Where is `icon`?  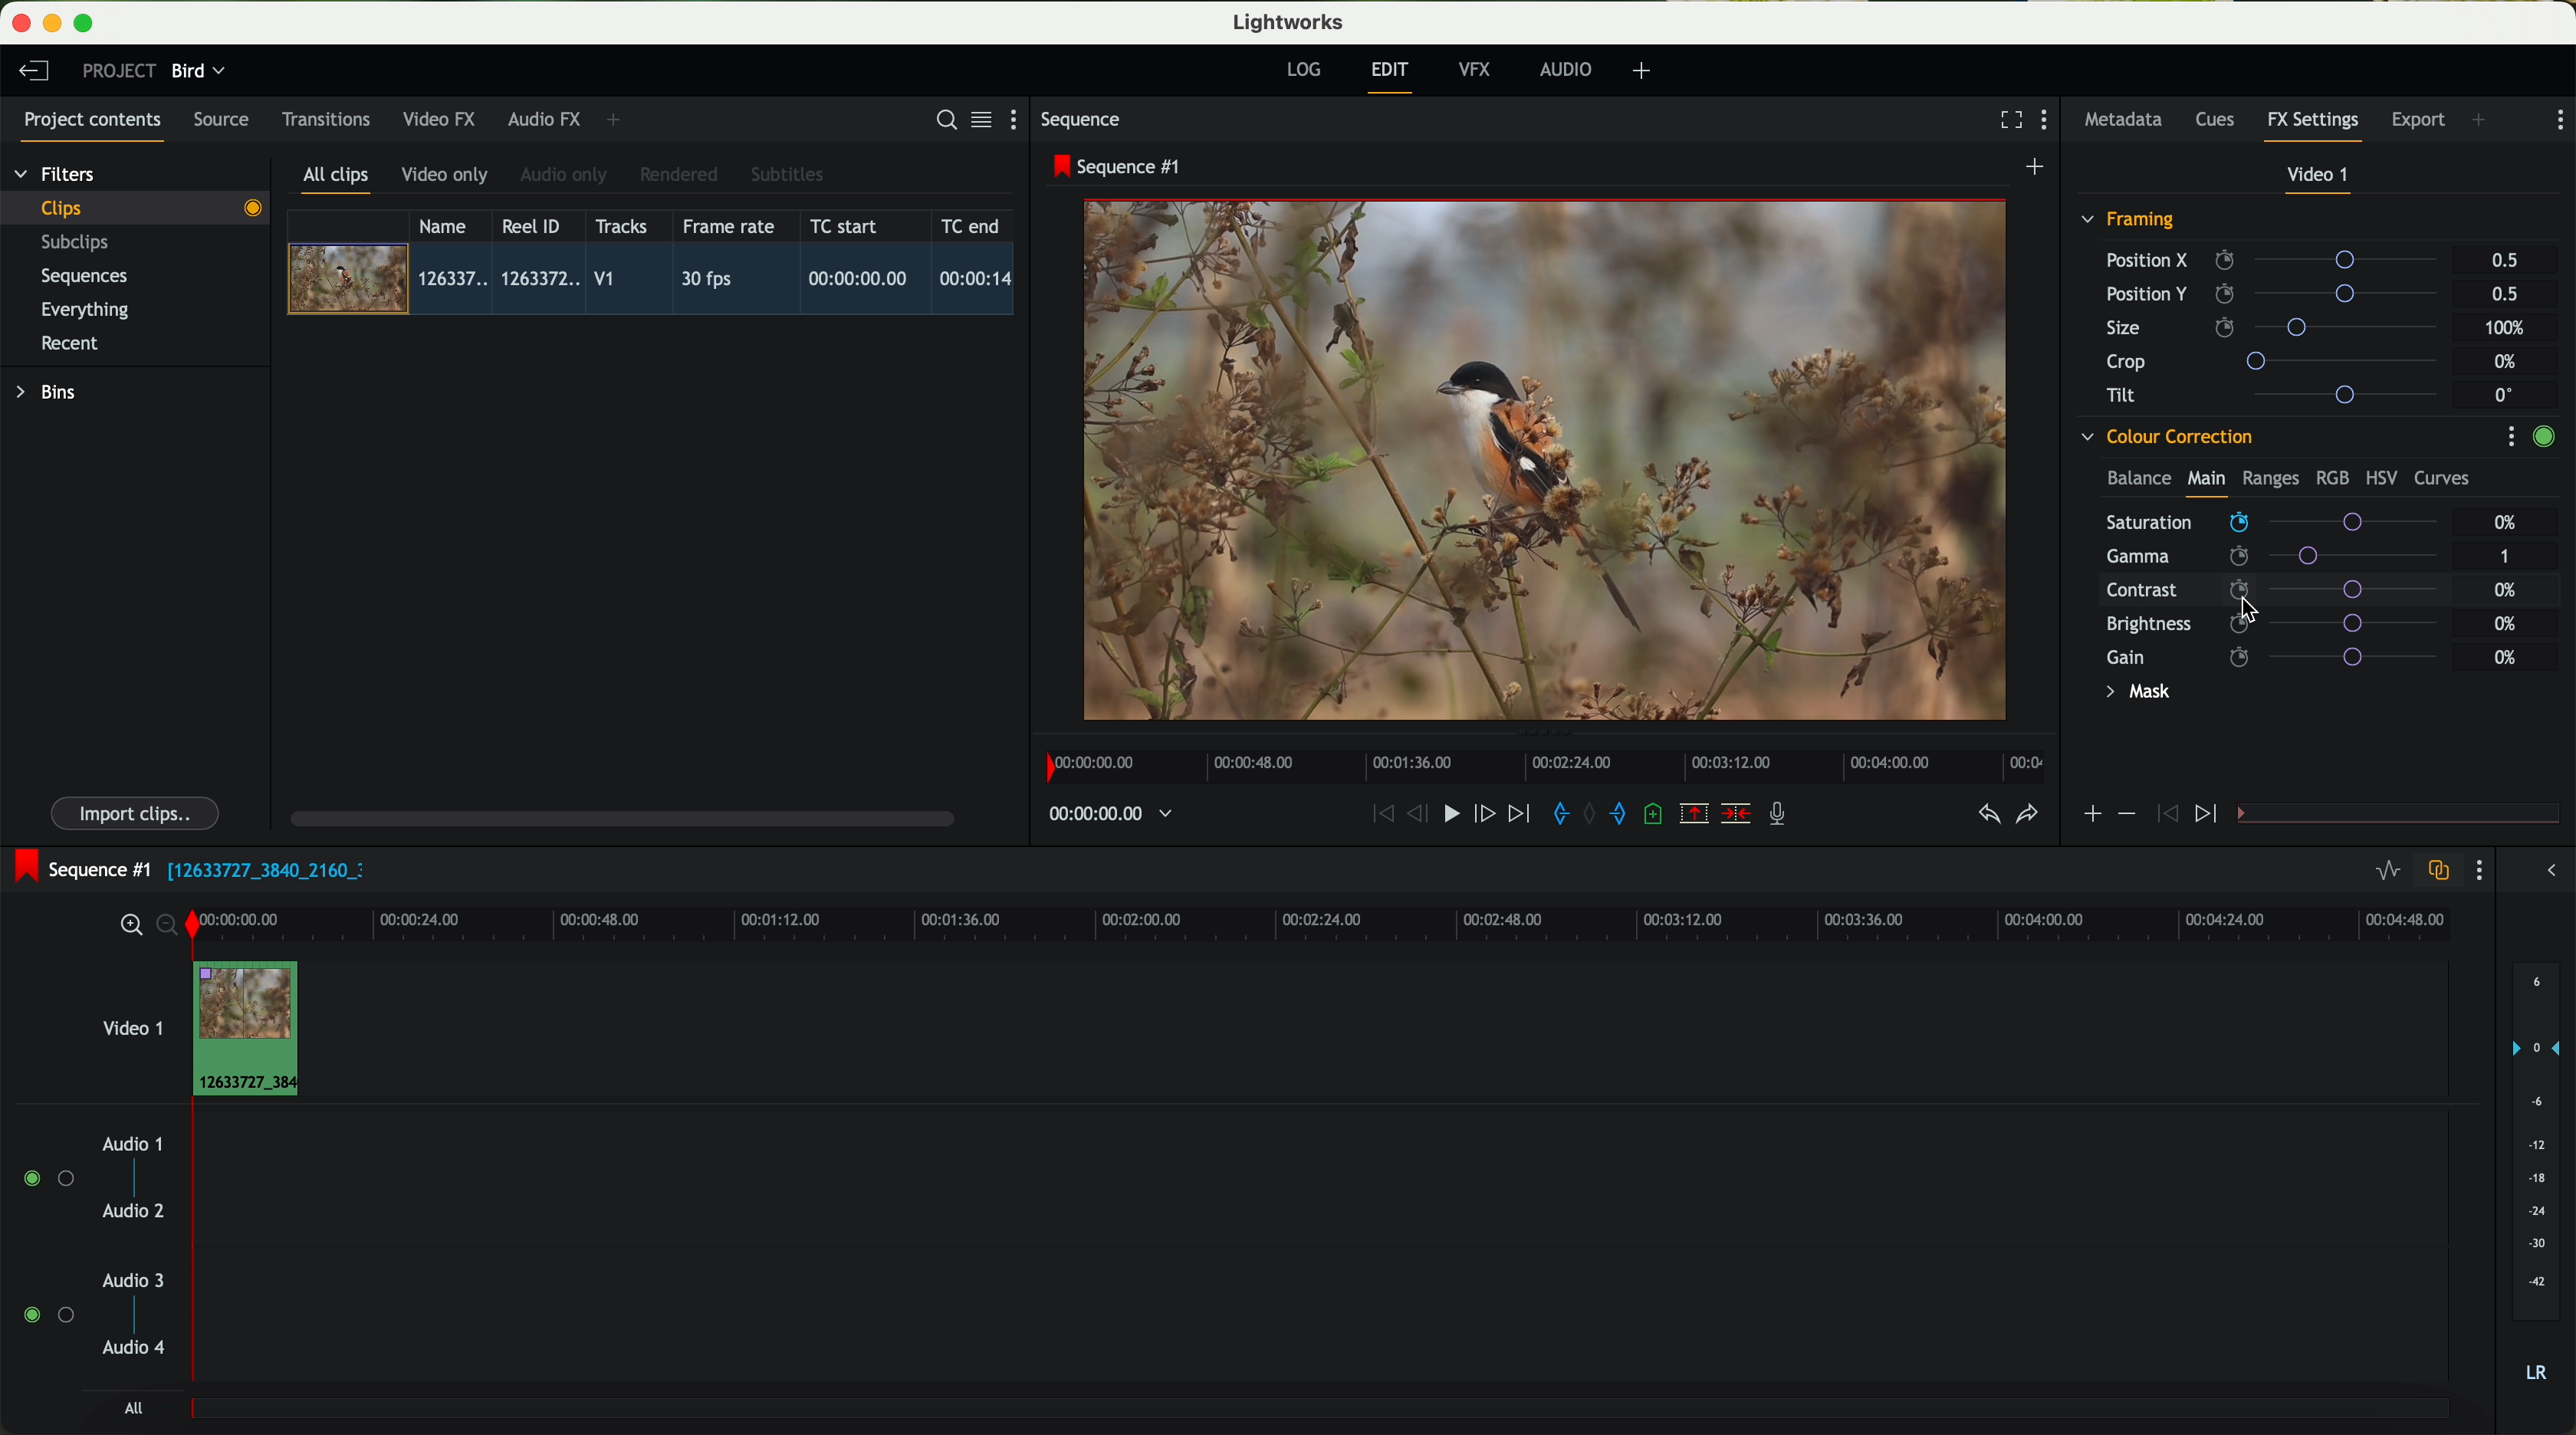
icon is located at coordinates (2091, 816).